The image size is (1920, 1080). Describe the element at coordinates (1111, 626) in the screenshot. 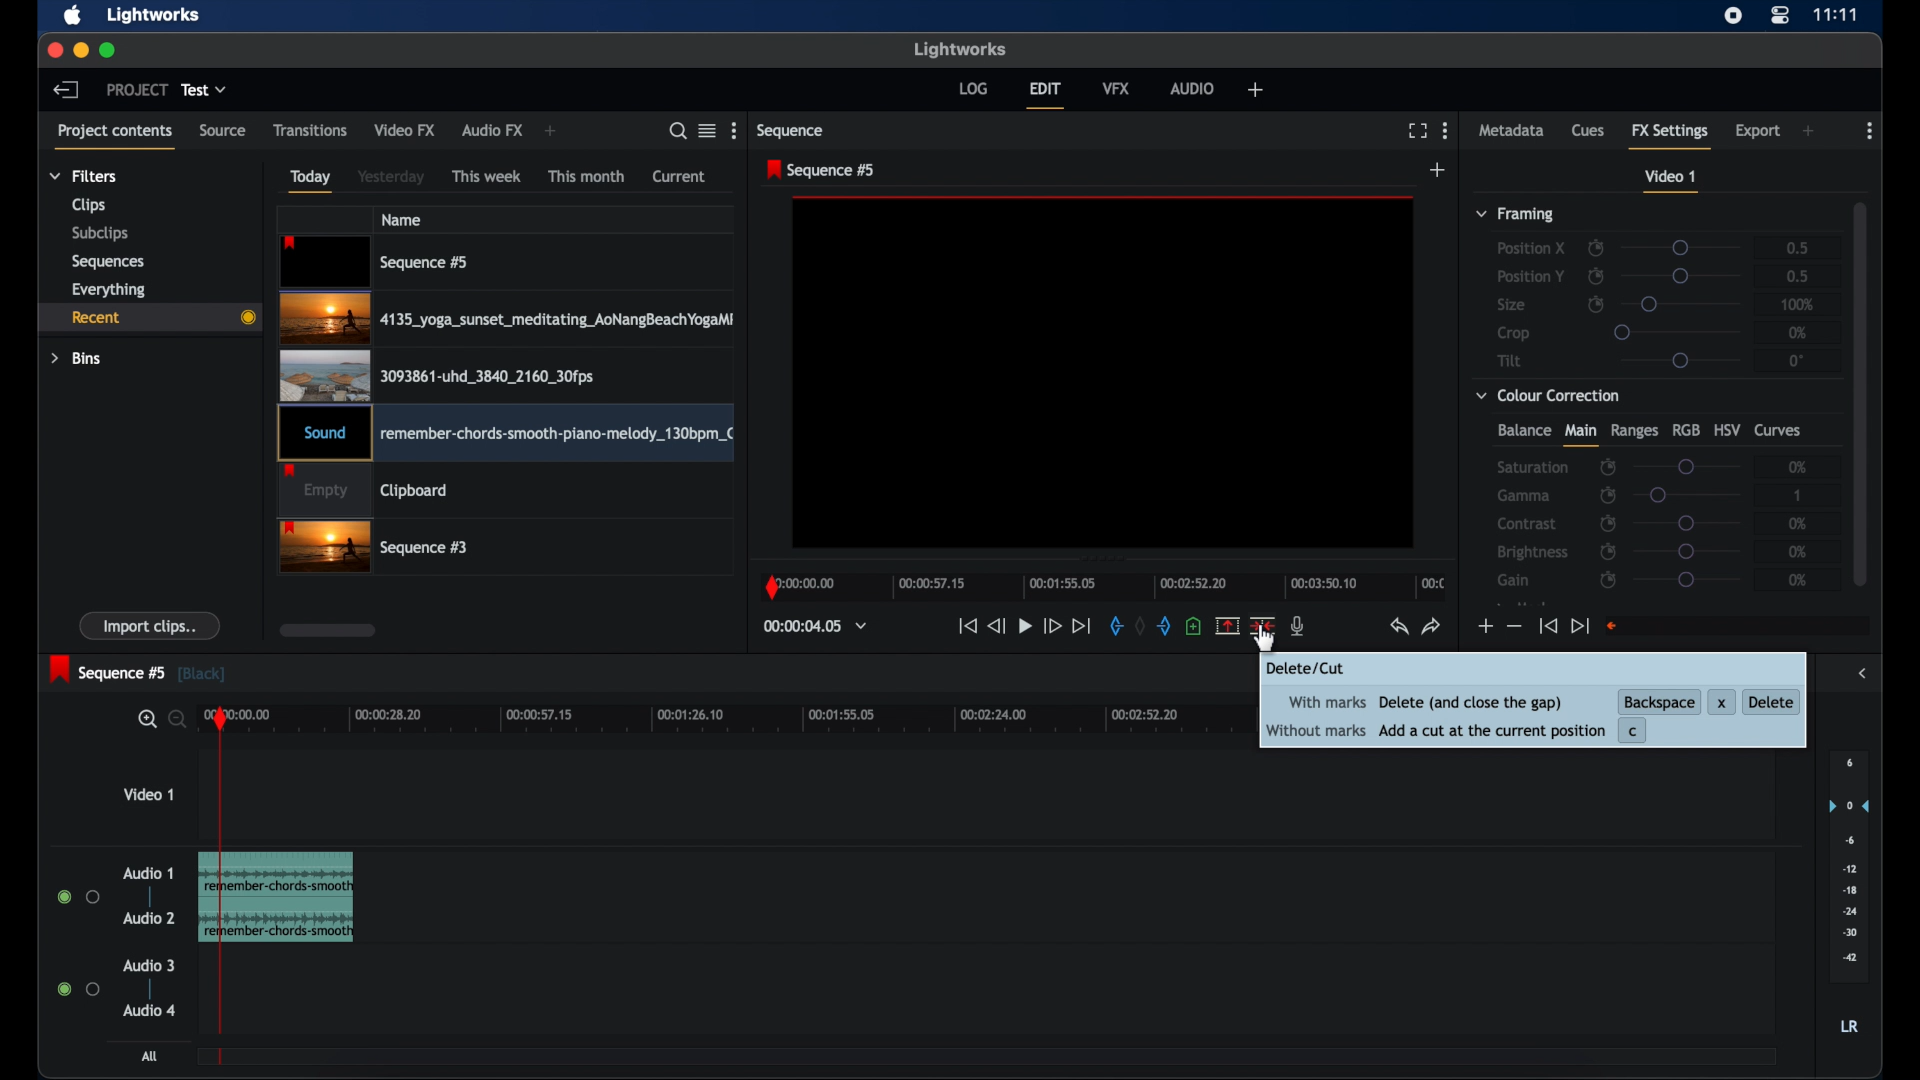

I see `in mark` at that location.